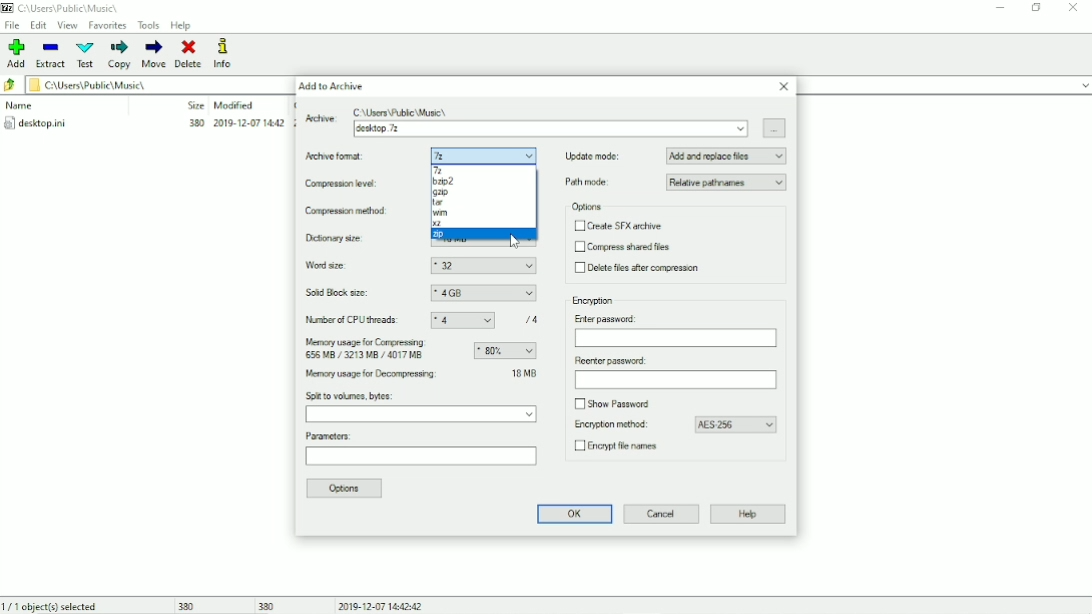 This screenshot has height=614, width=1092. Describe the element at coordinates (267, 605) in the screenshot. I see `380` at that location.